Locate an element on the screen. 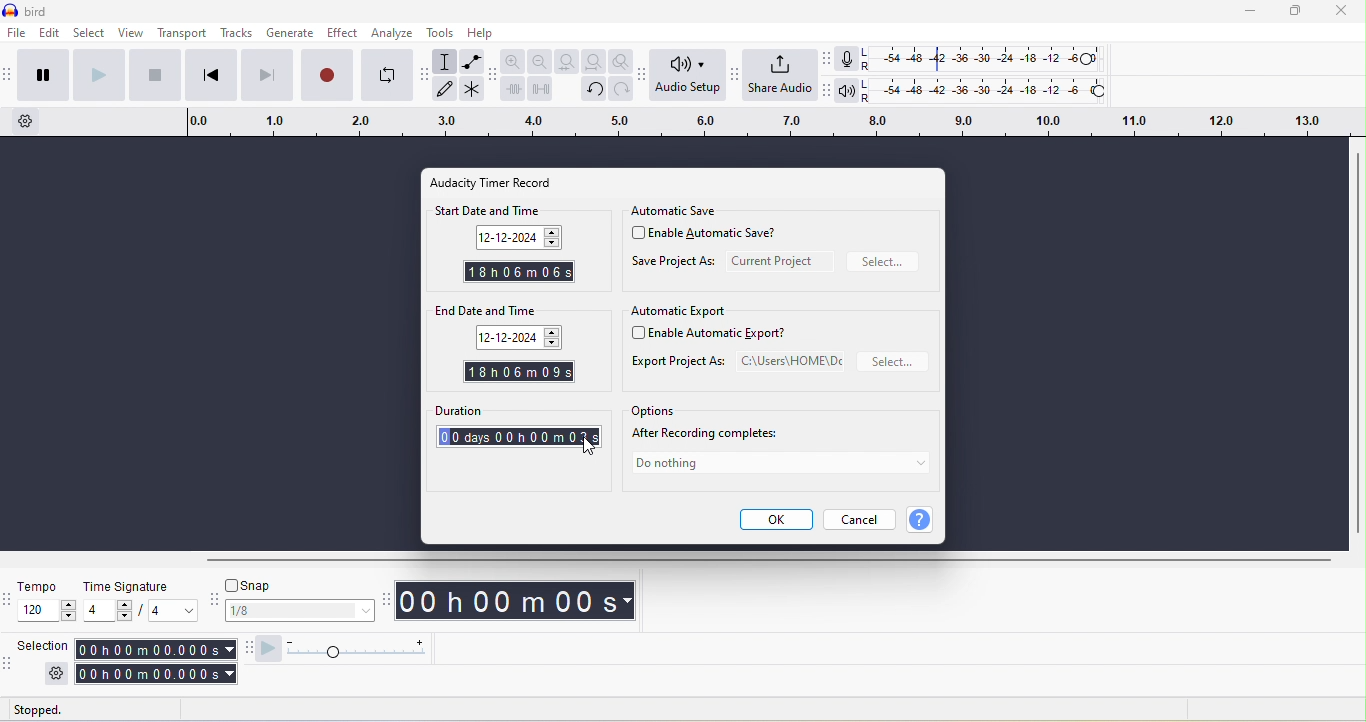 This screenshot has width=1366, height=722. enable looping is located at coordinates (389, 75).